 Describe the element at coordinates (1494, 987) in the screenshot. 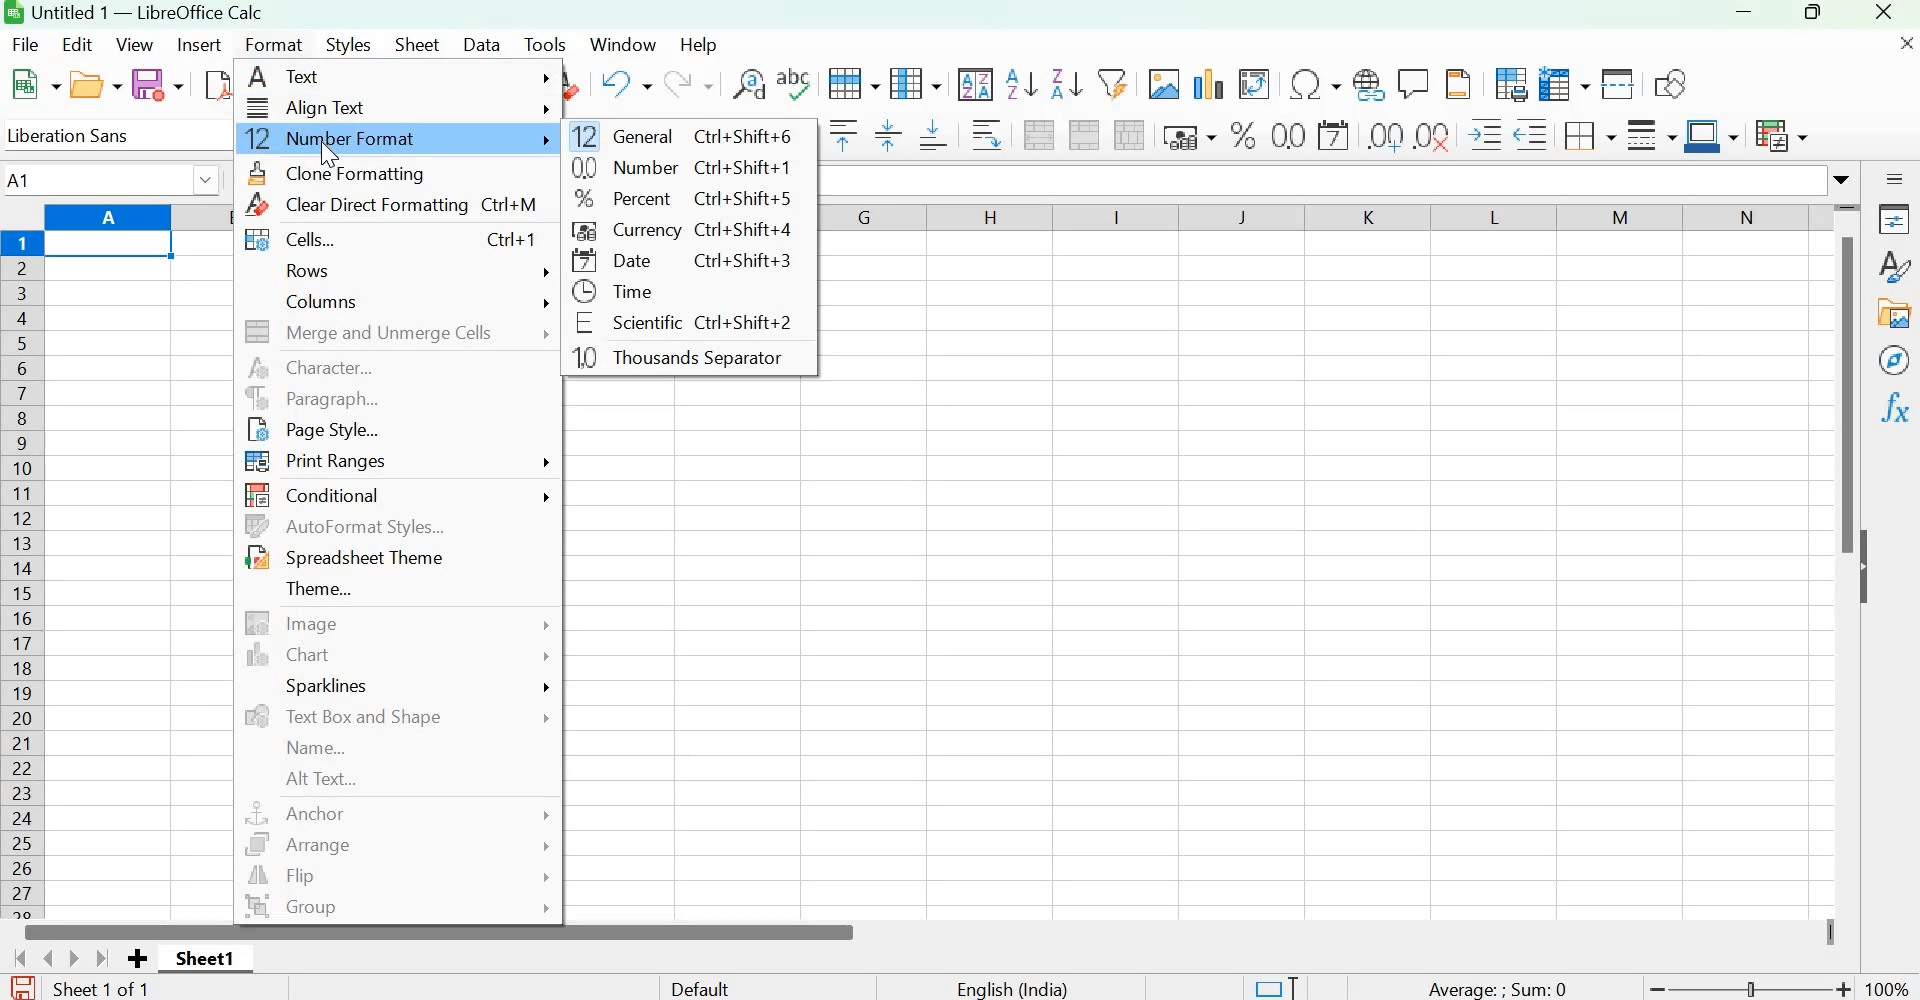

I see `Average: Sum 0` at that location.